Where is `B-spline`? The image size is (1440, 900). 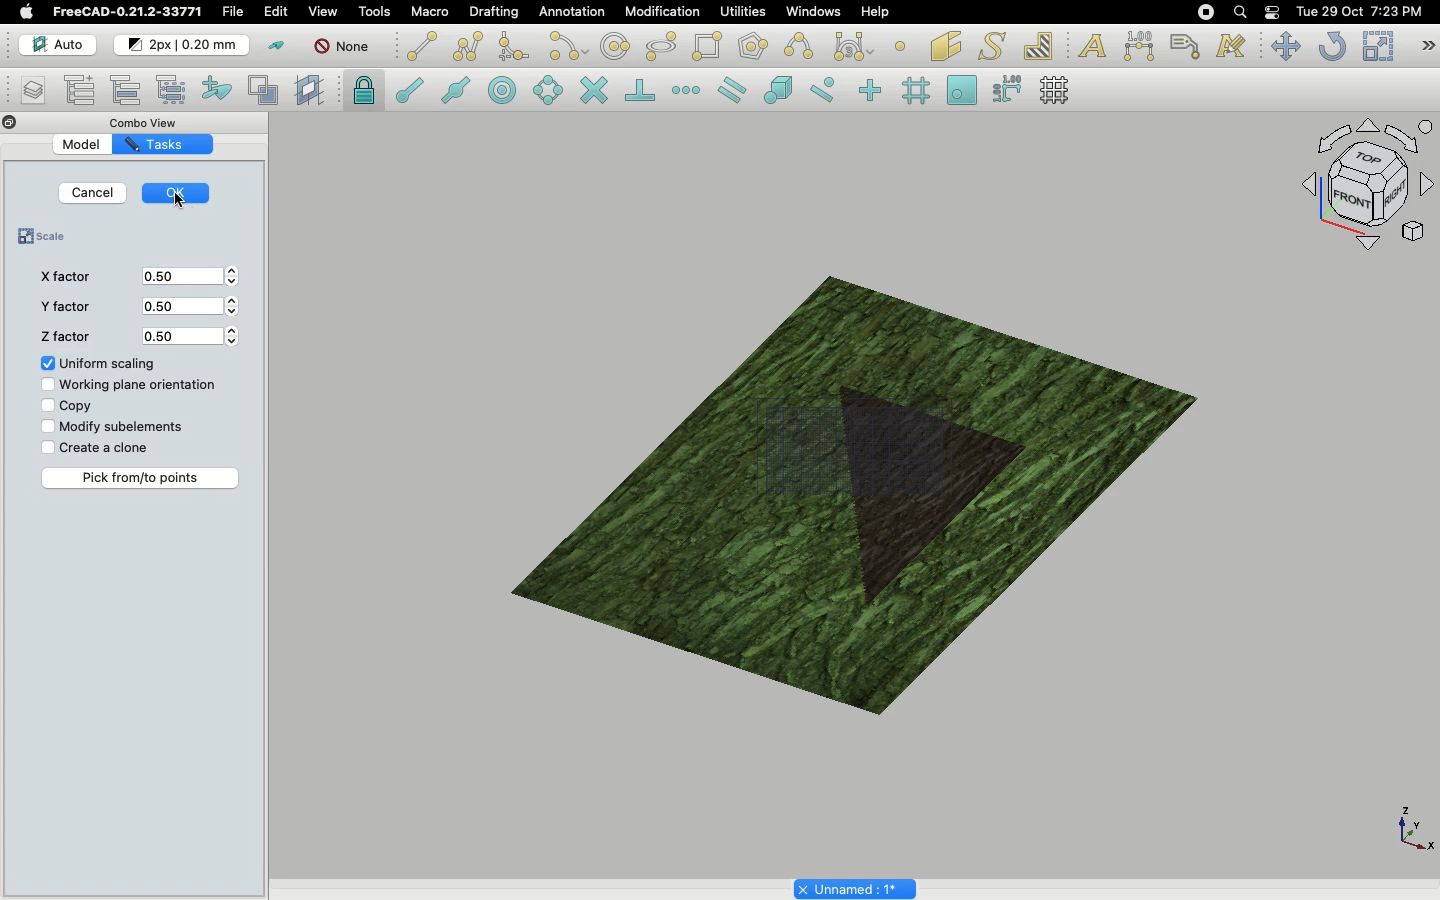 B-spline is located at coordinates (798, 46).